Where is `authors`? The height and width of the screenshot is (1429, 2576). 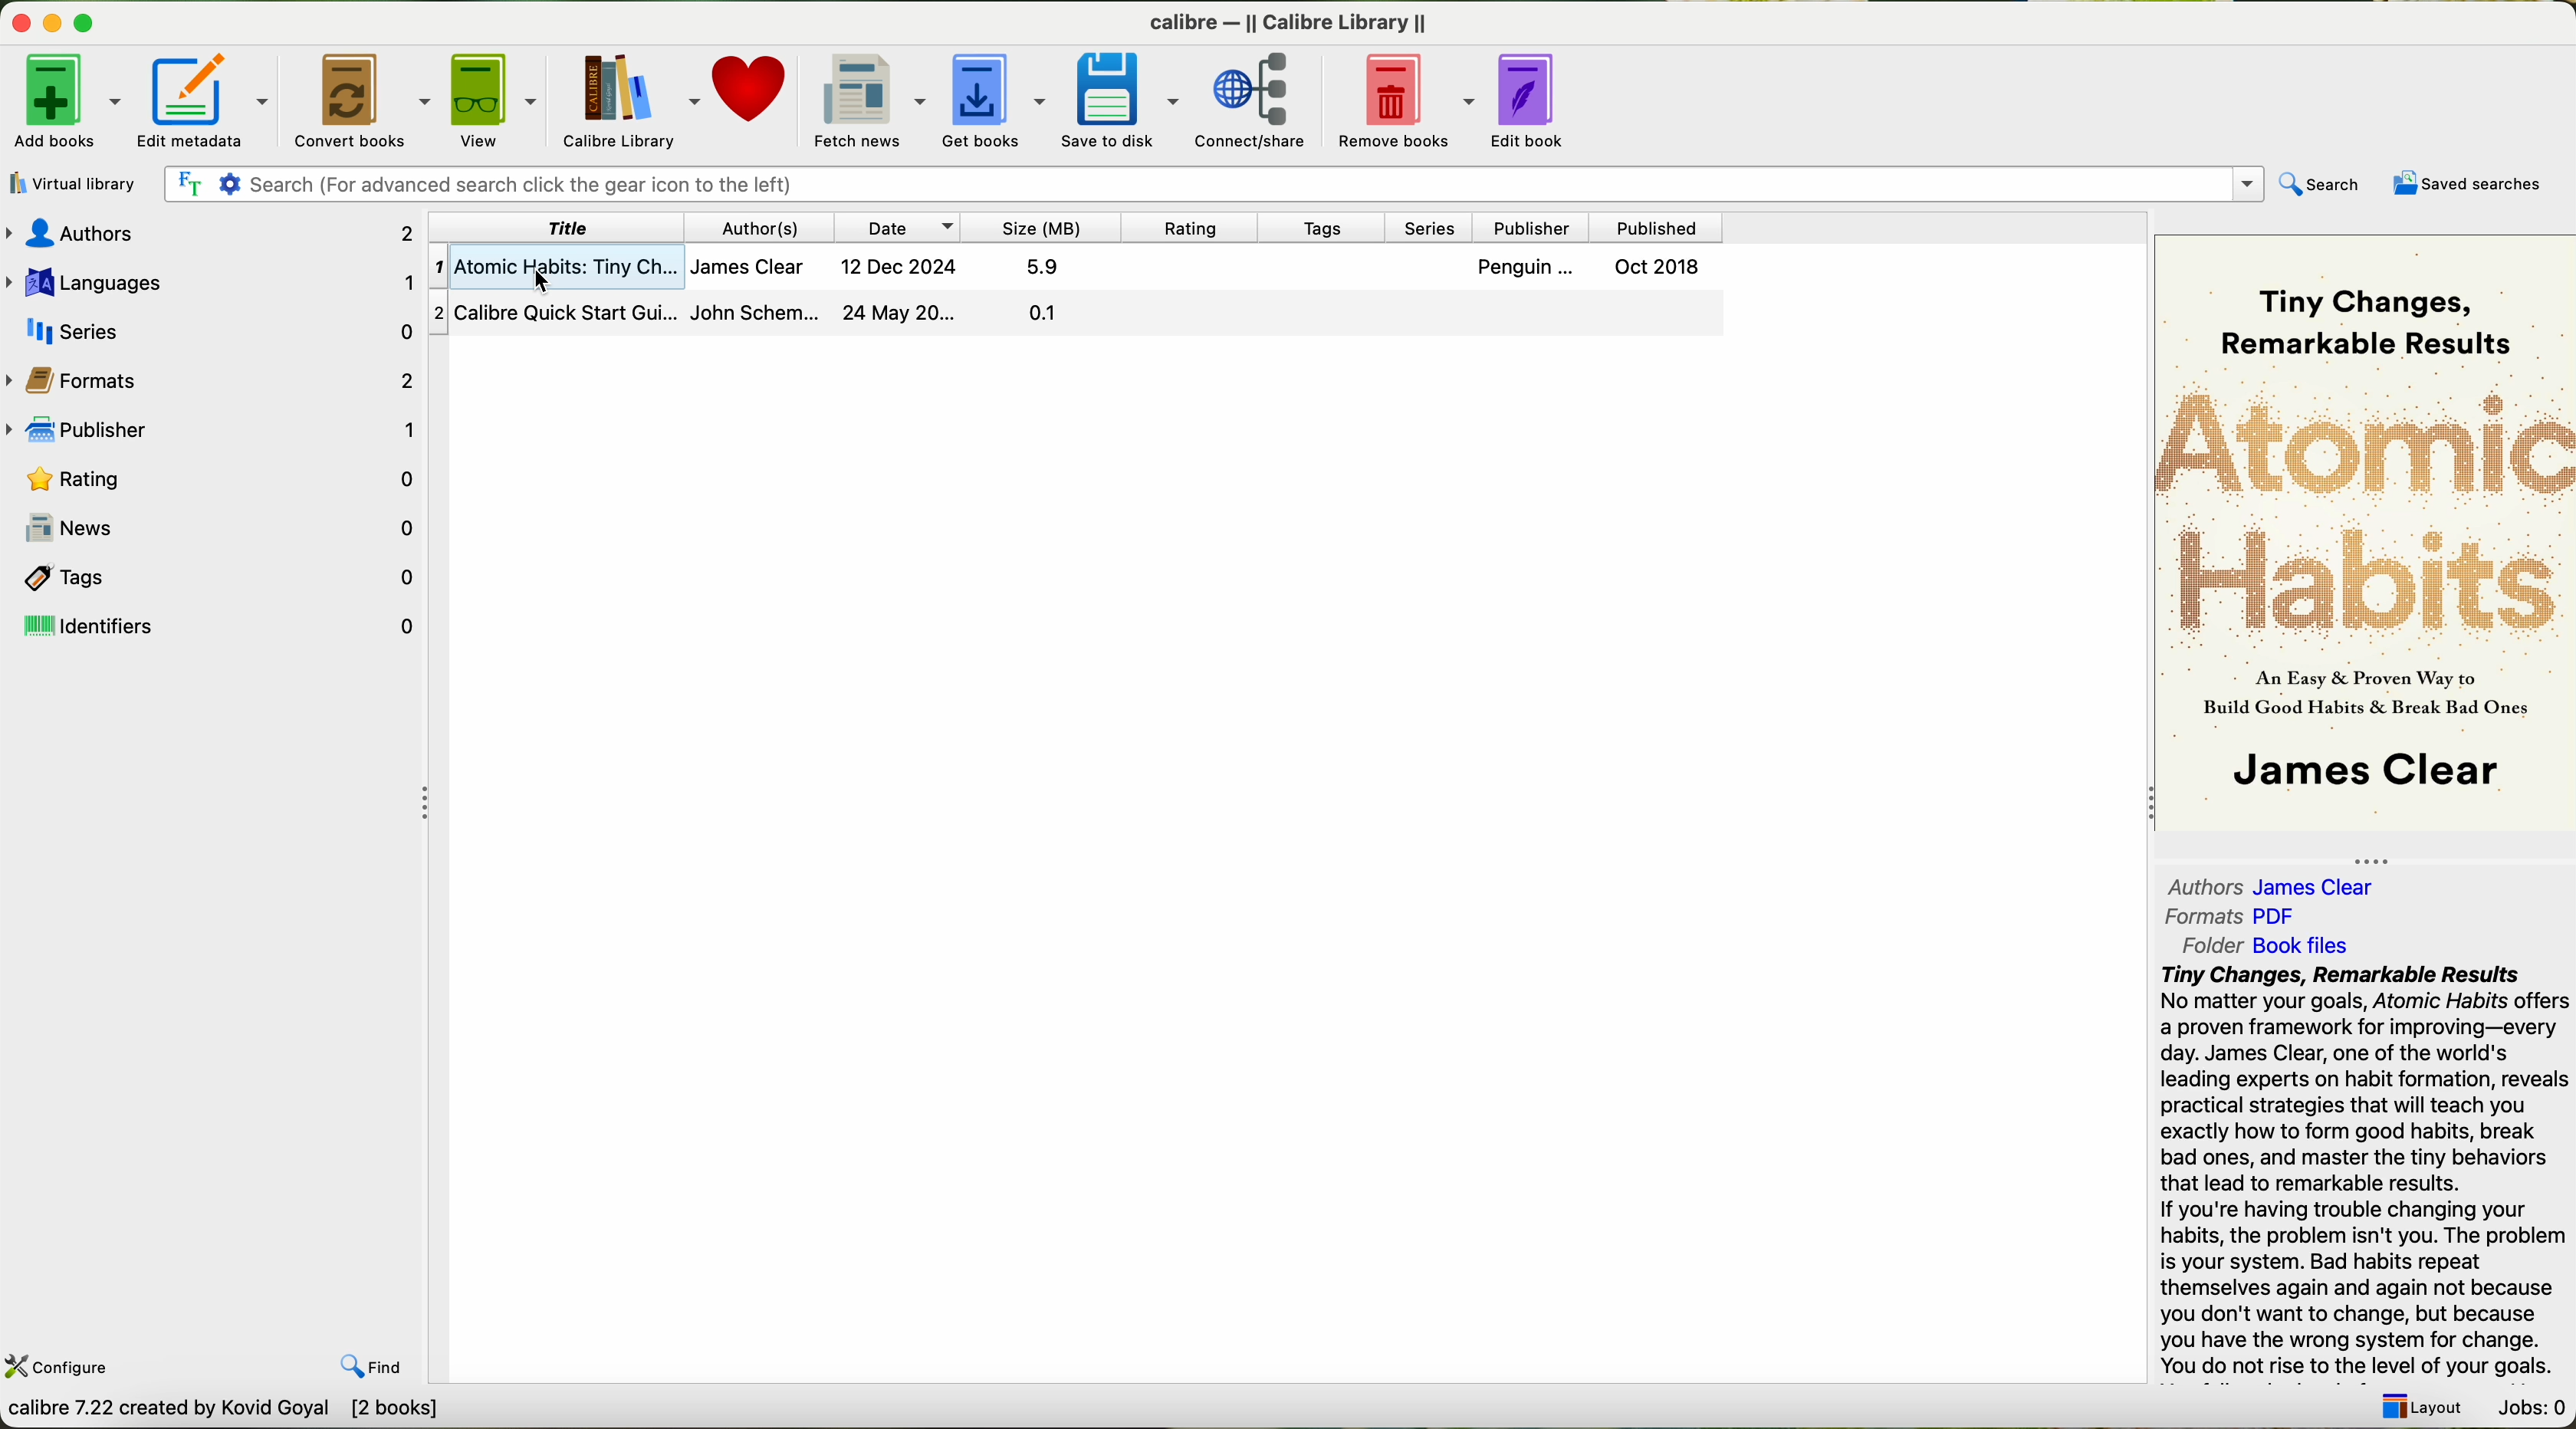
authors is located at coordinates (2286, 886).